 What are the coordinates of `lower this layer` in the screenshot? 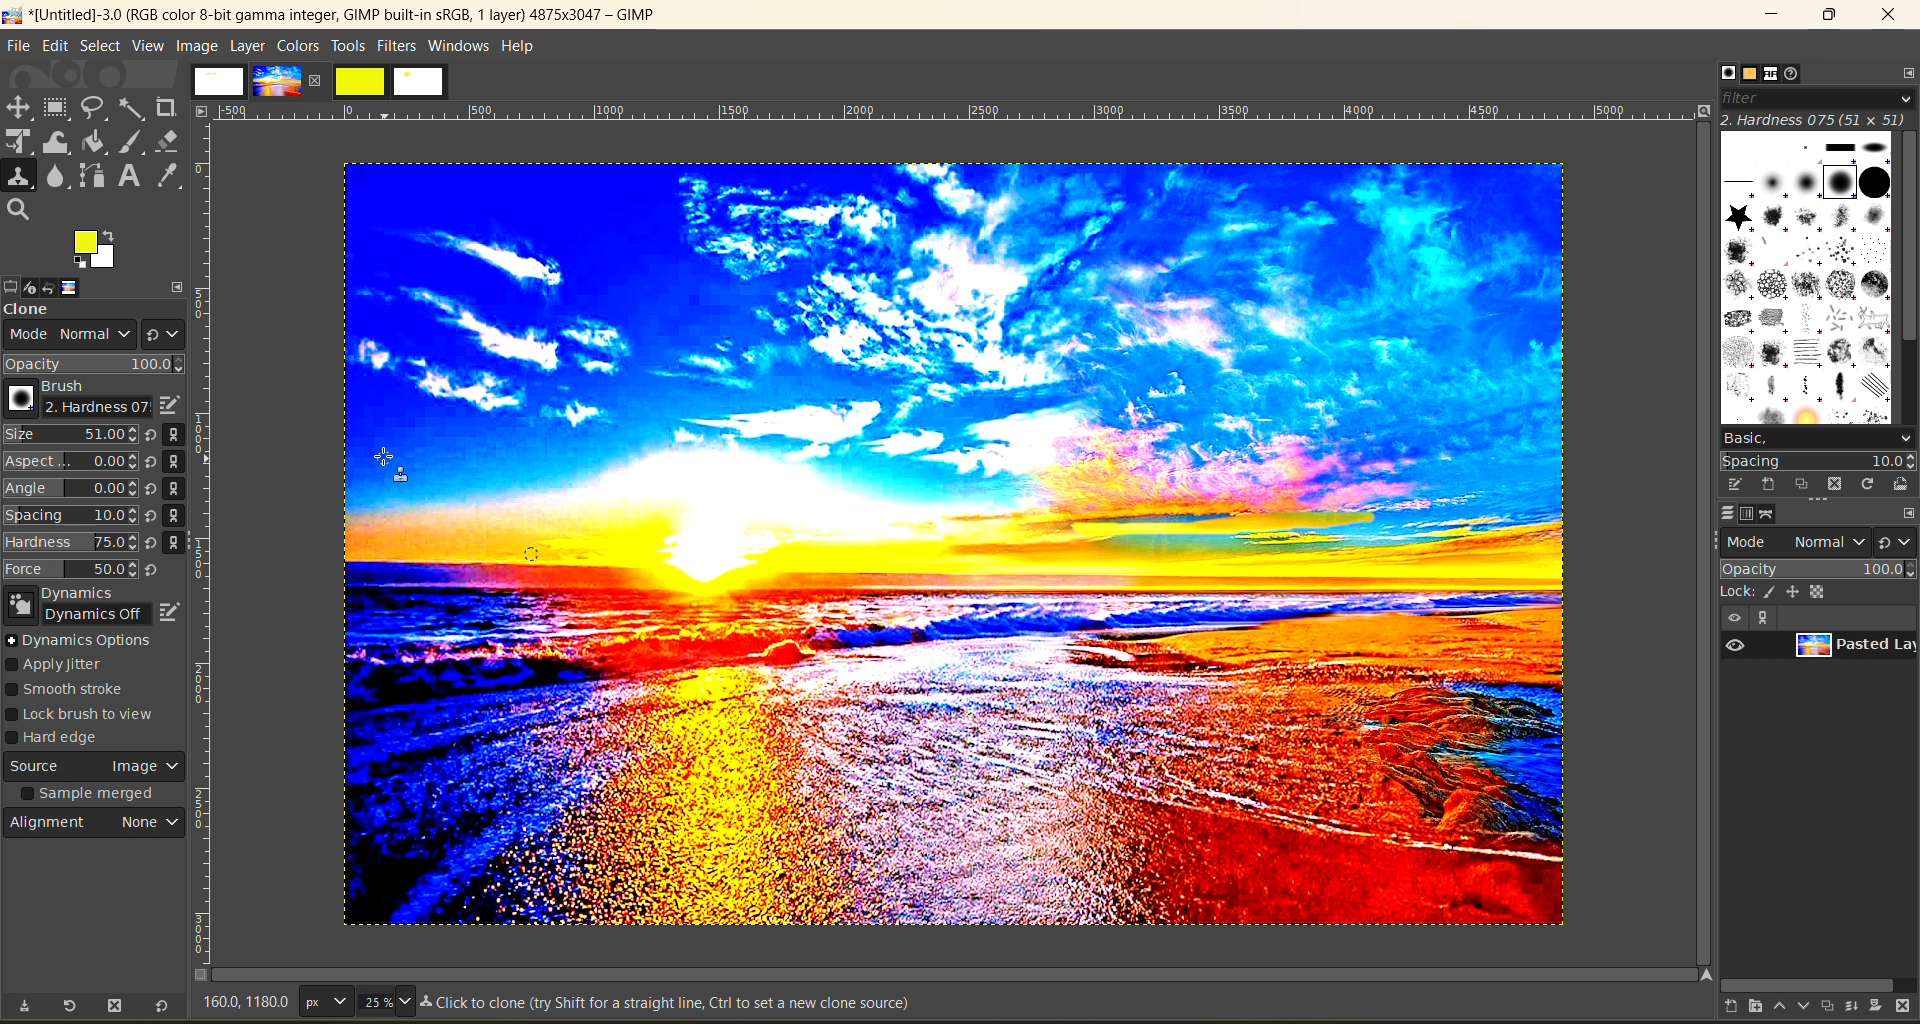 It's located at (1798, 1007).